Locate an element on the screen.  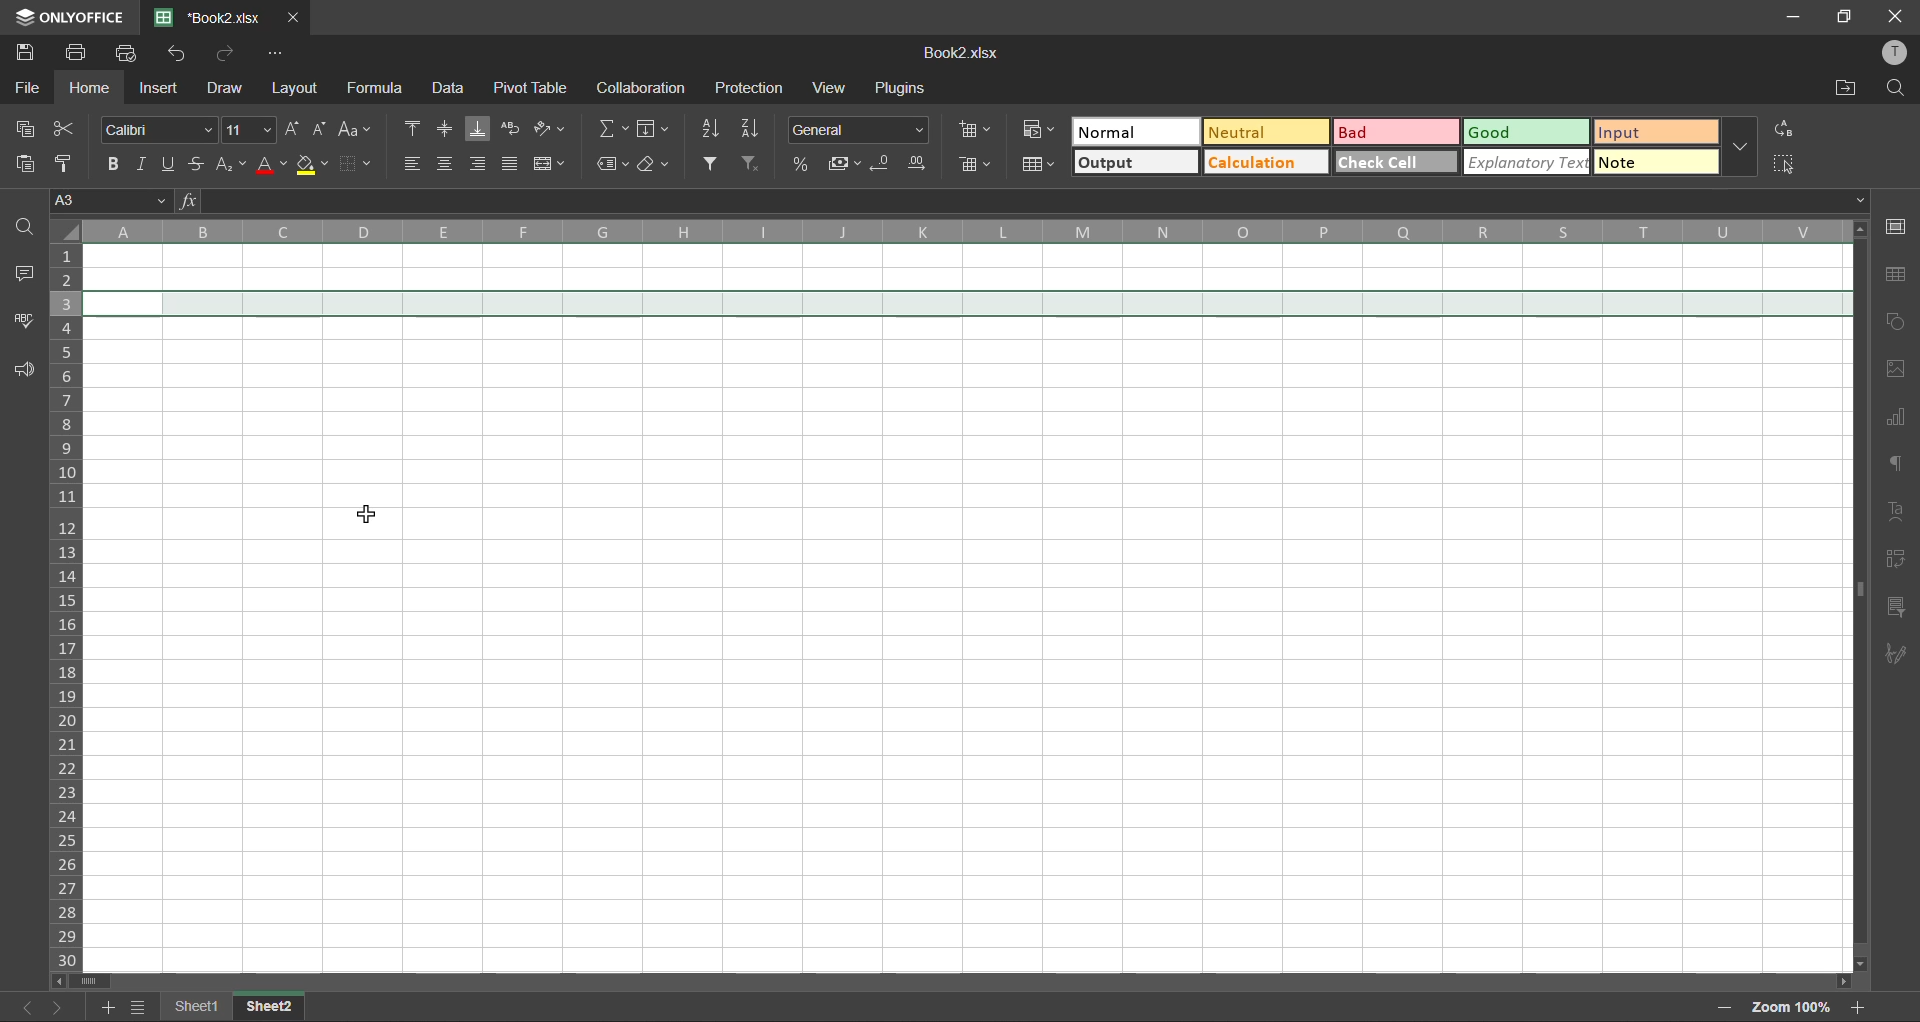
paragraph is located at coordinates (1901, 466).